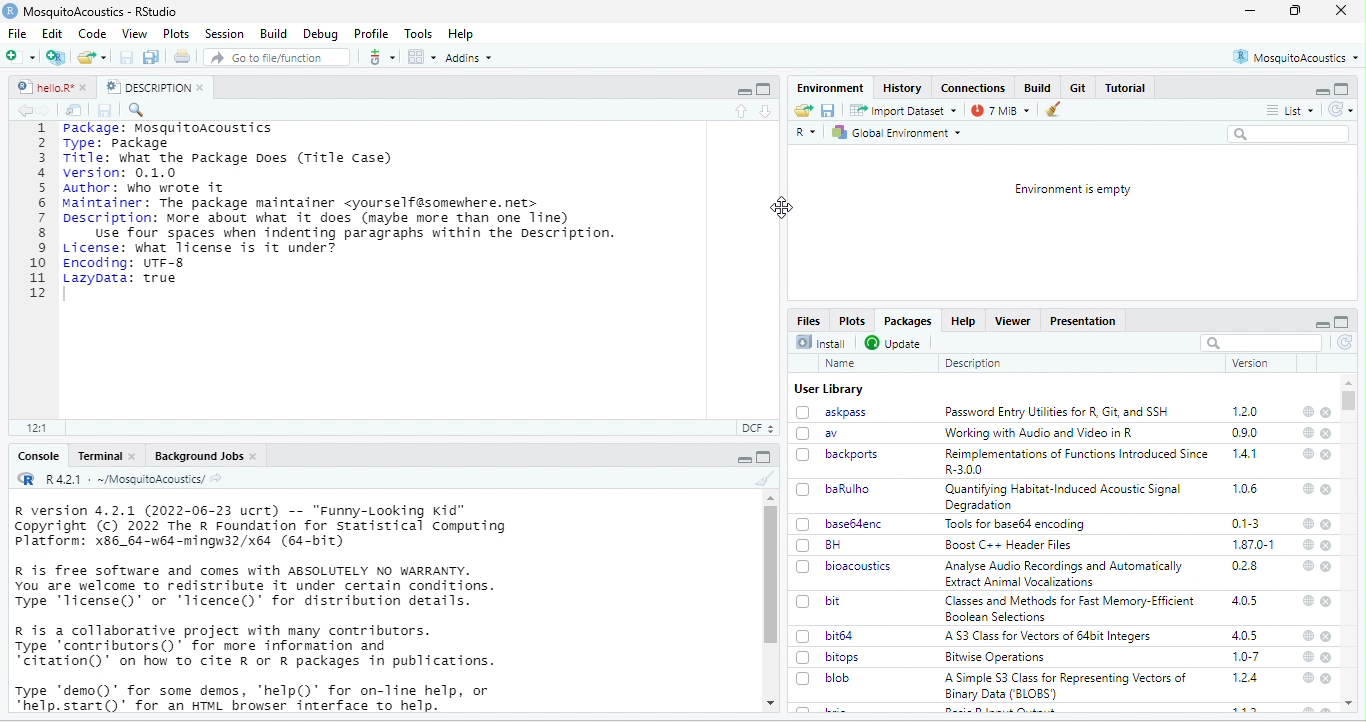  What do you see at coordinates (1246, 600) in the screenshot?
I see `4.0.5` at bounding box center [1246, 600].